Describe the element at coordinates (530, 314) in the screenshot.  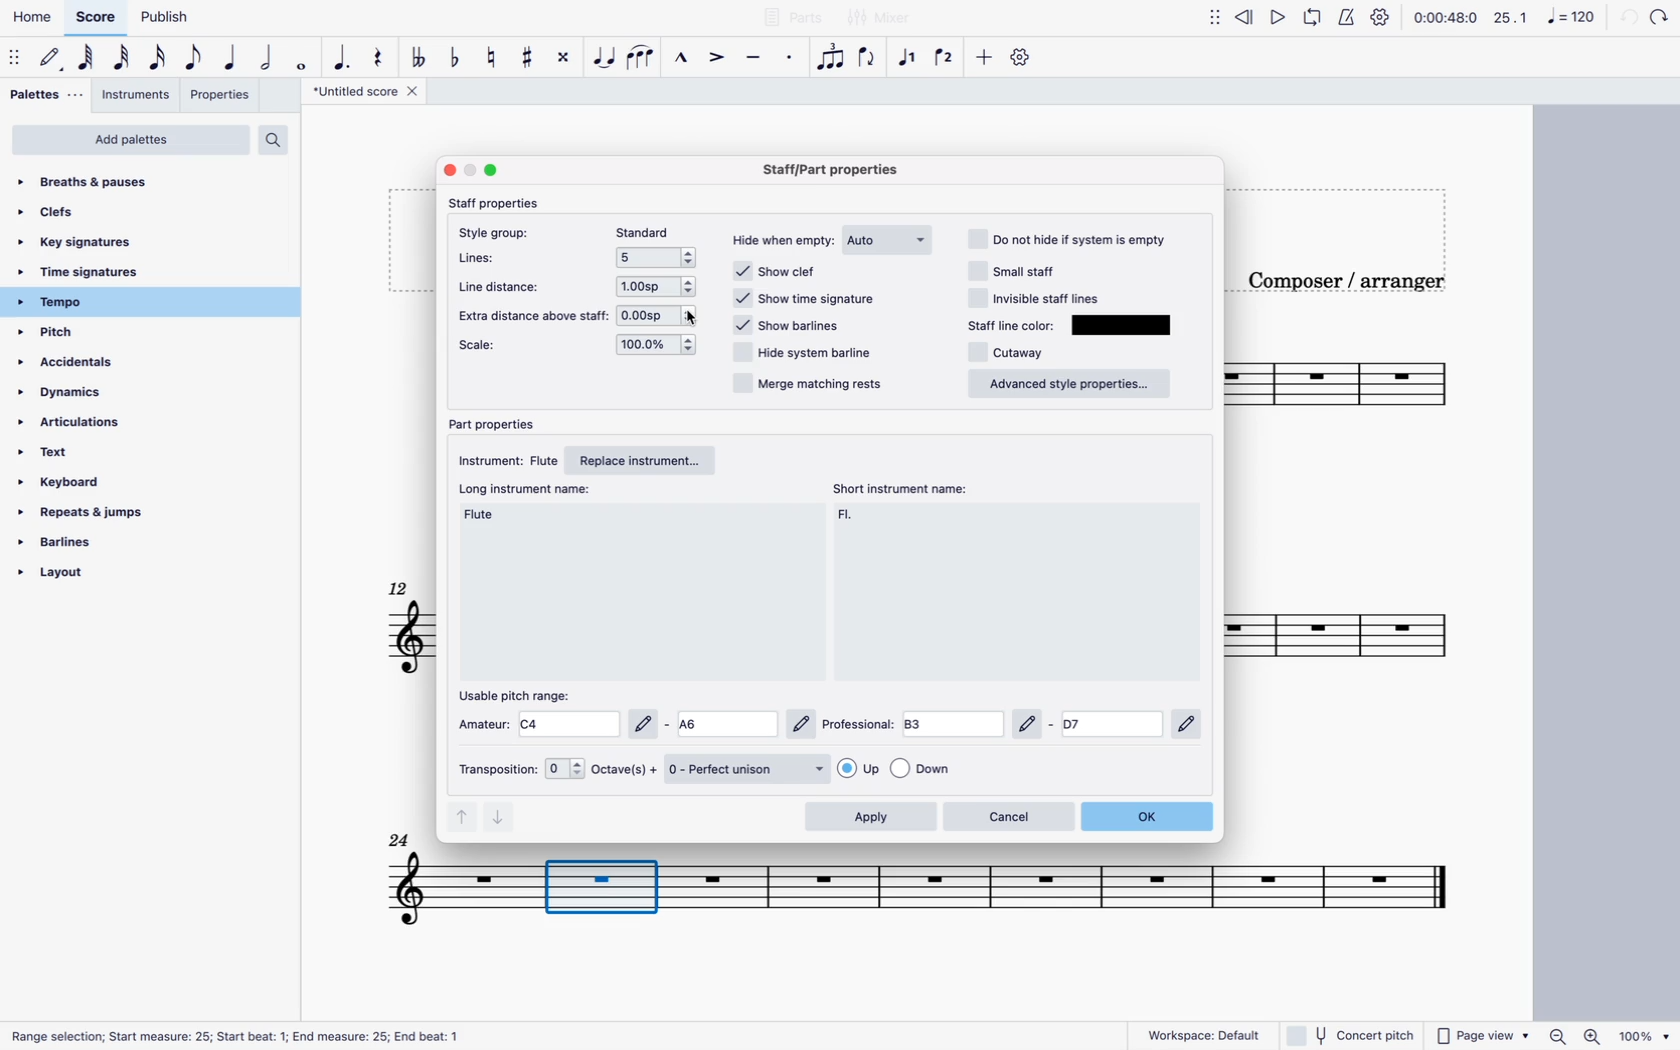
I see `extra distance above stafff` at that location.